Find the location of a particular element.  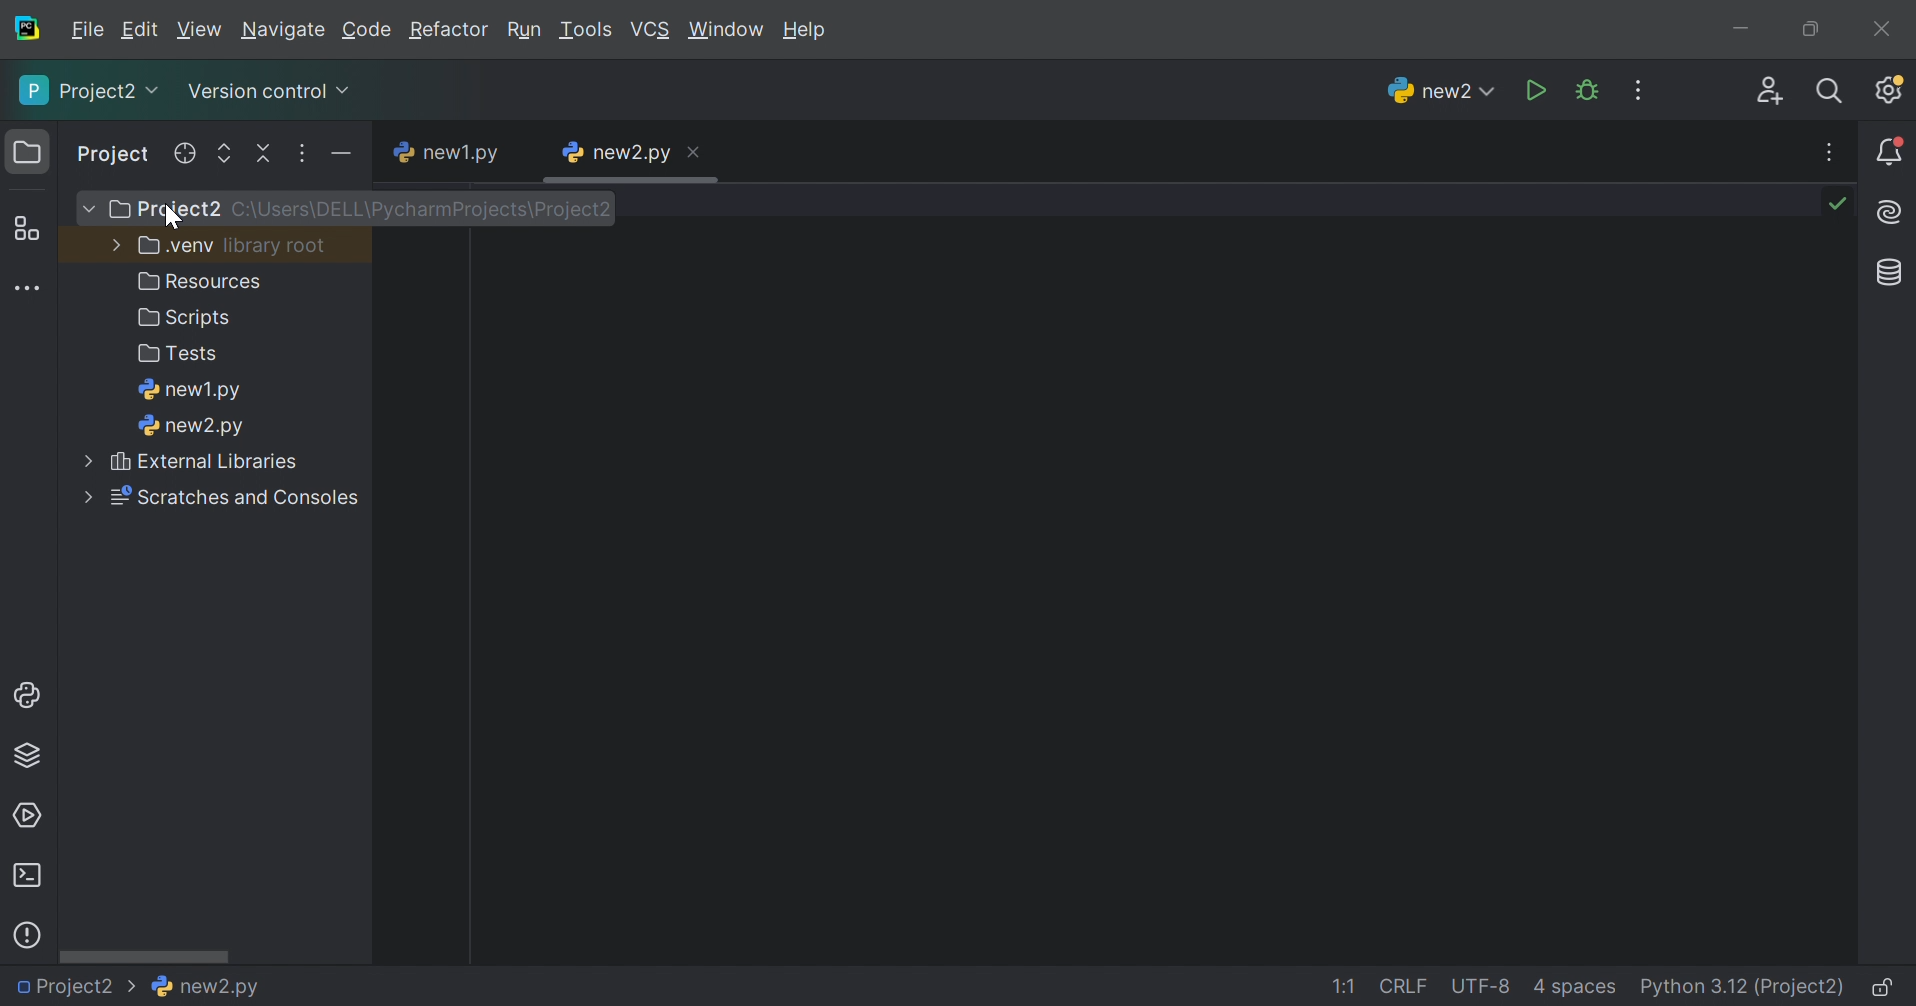

new2.py is located at coordinates (613, 152).